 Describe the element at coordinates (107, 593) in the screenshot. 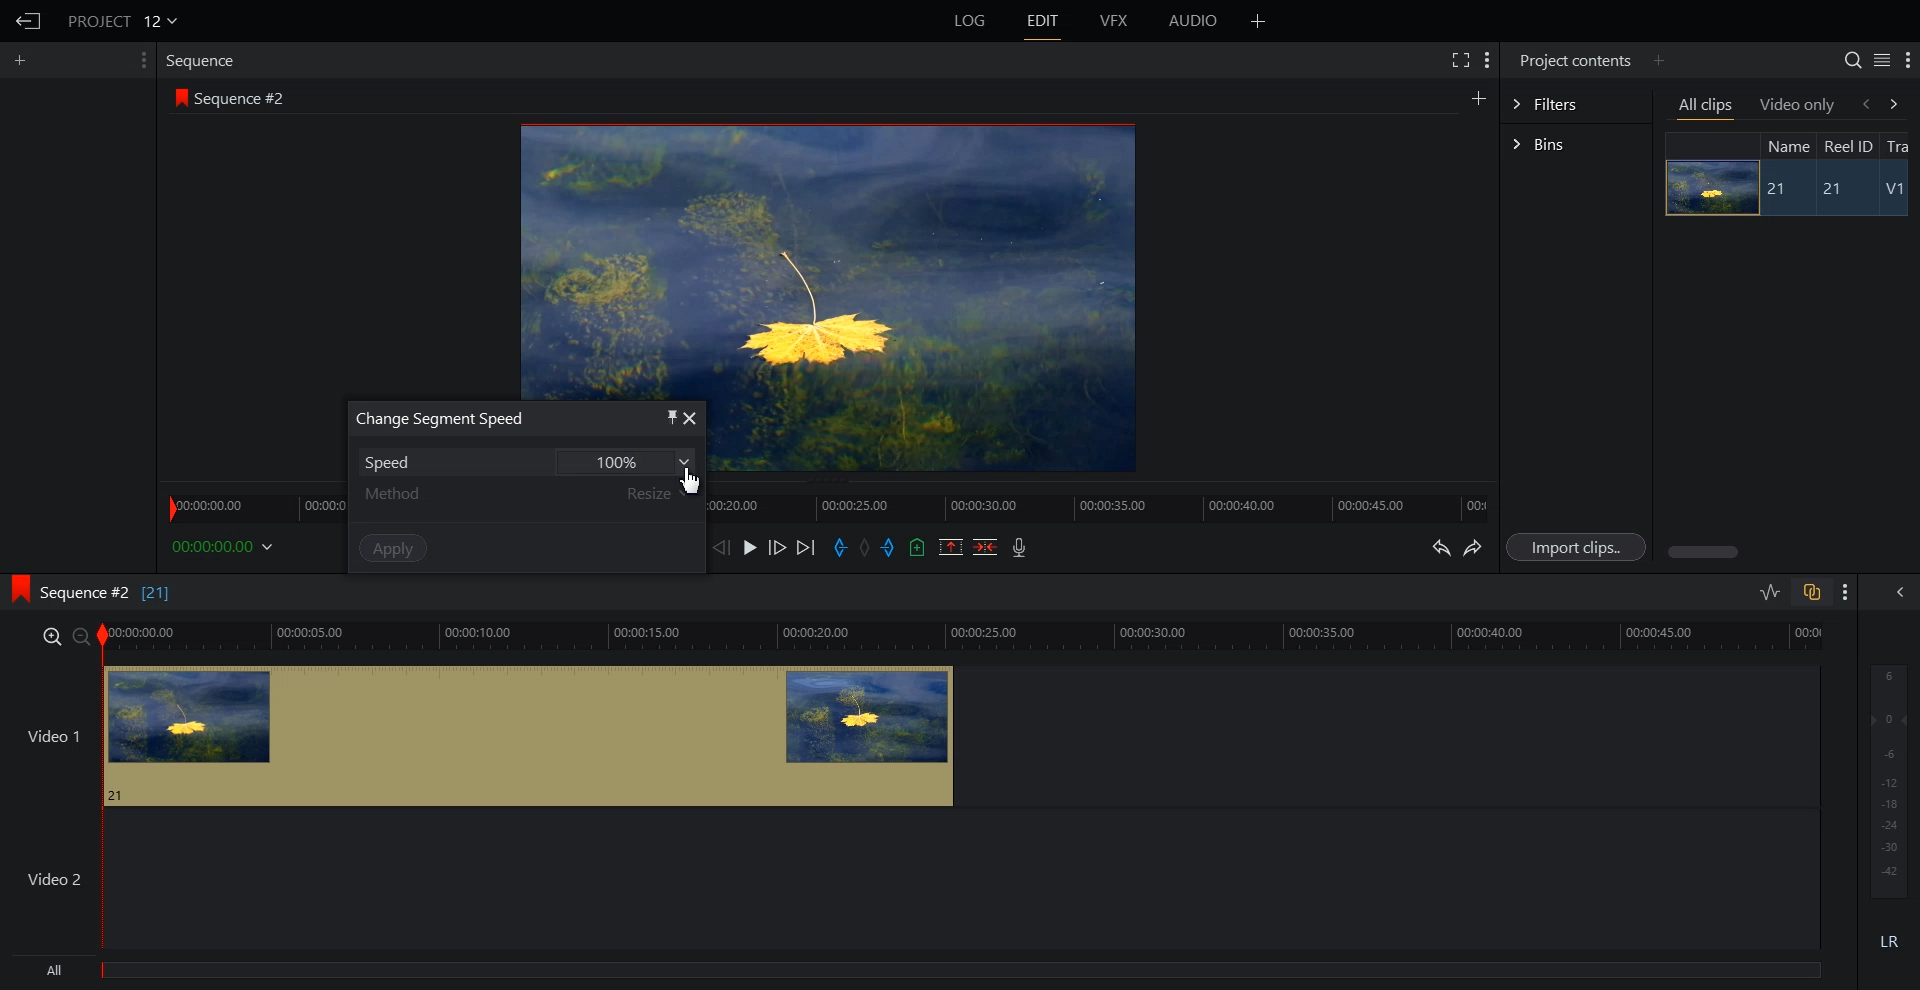

I see `Sequence #2 [21]` at that location.